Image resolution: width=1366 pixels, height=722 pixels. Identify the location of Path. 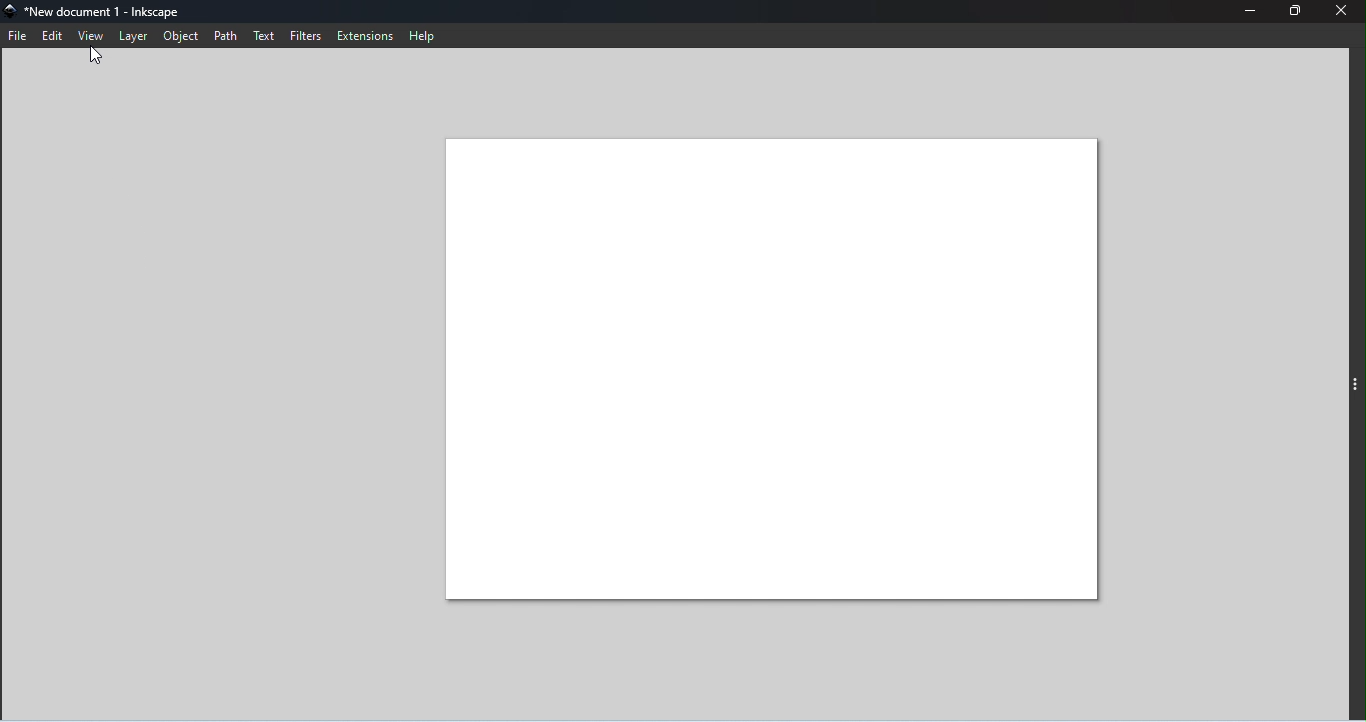
(231, 36).